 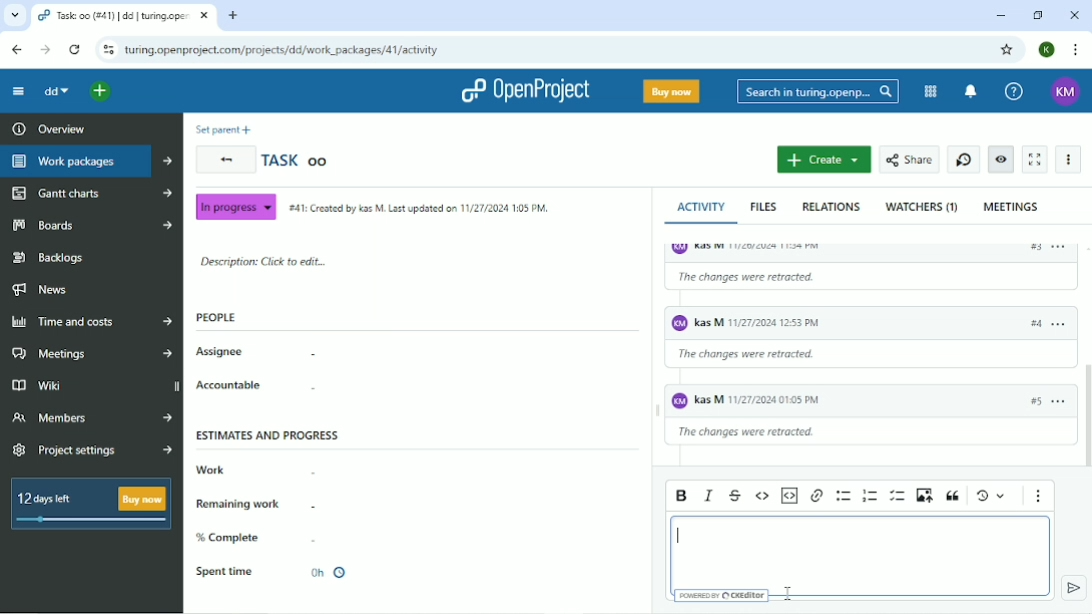 I want to click on Files, so click(x=765, y=207).